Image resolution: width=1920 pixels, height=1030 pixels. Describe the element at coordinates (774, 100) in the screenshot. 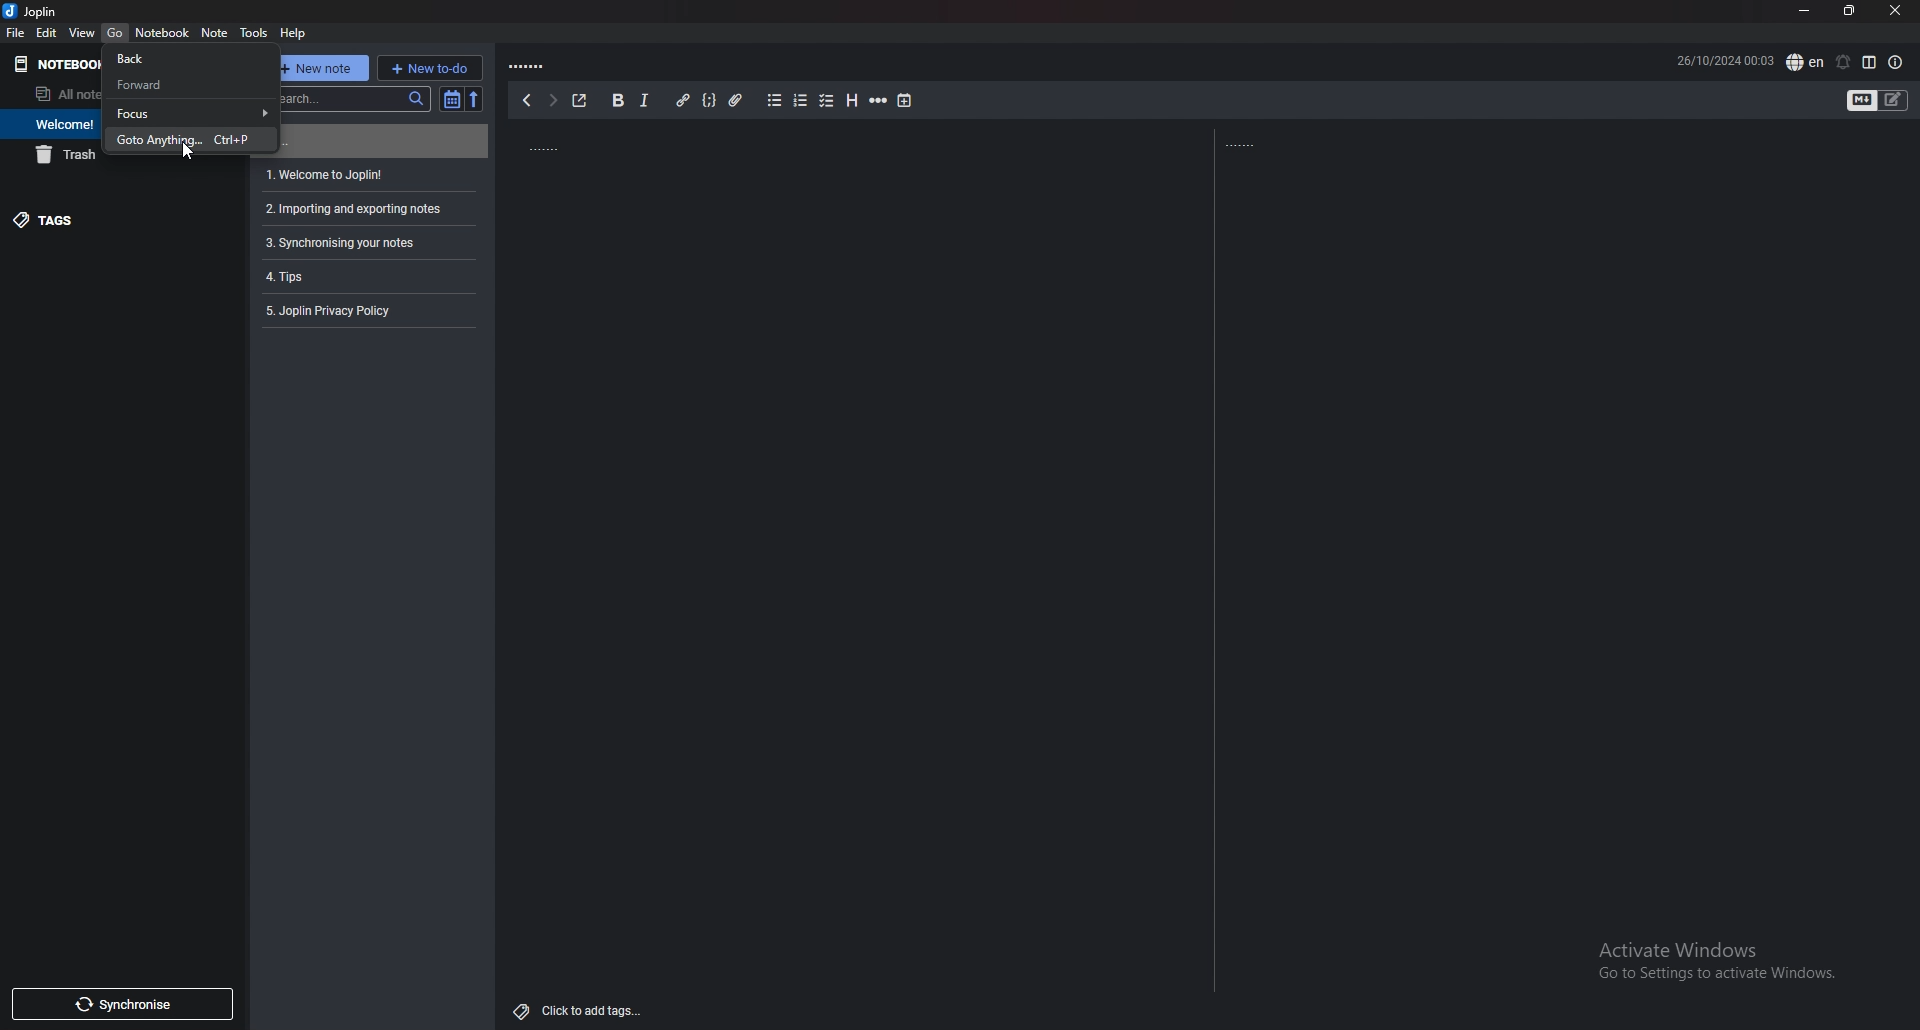

I see `bullet list` at that location.